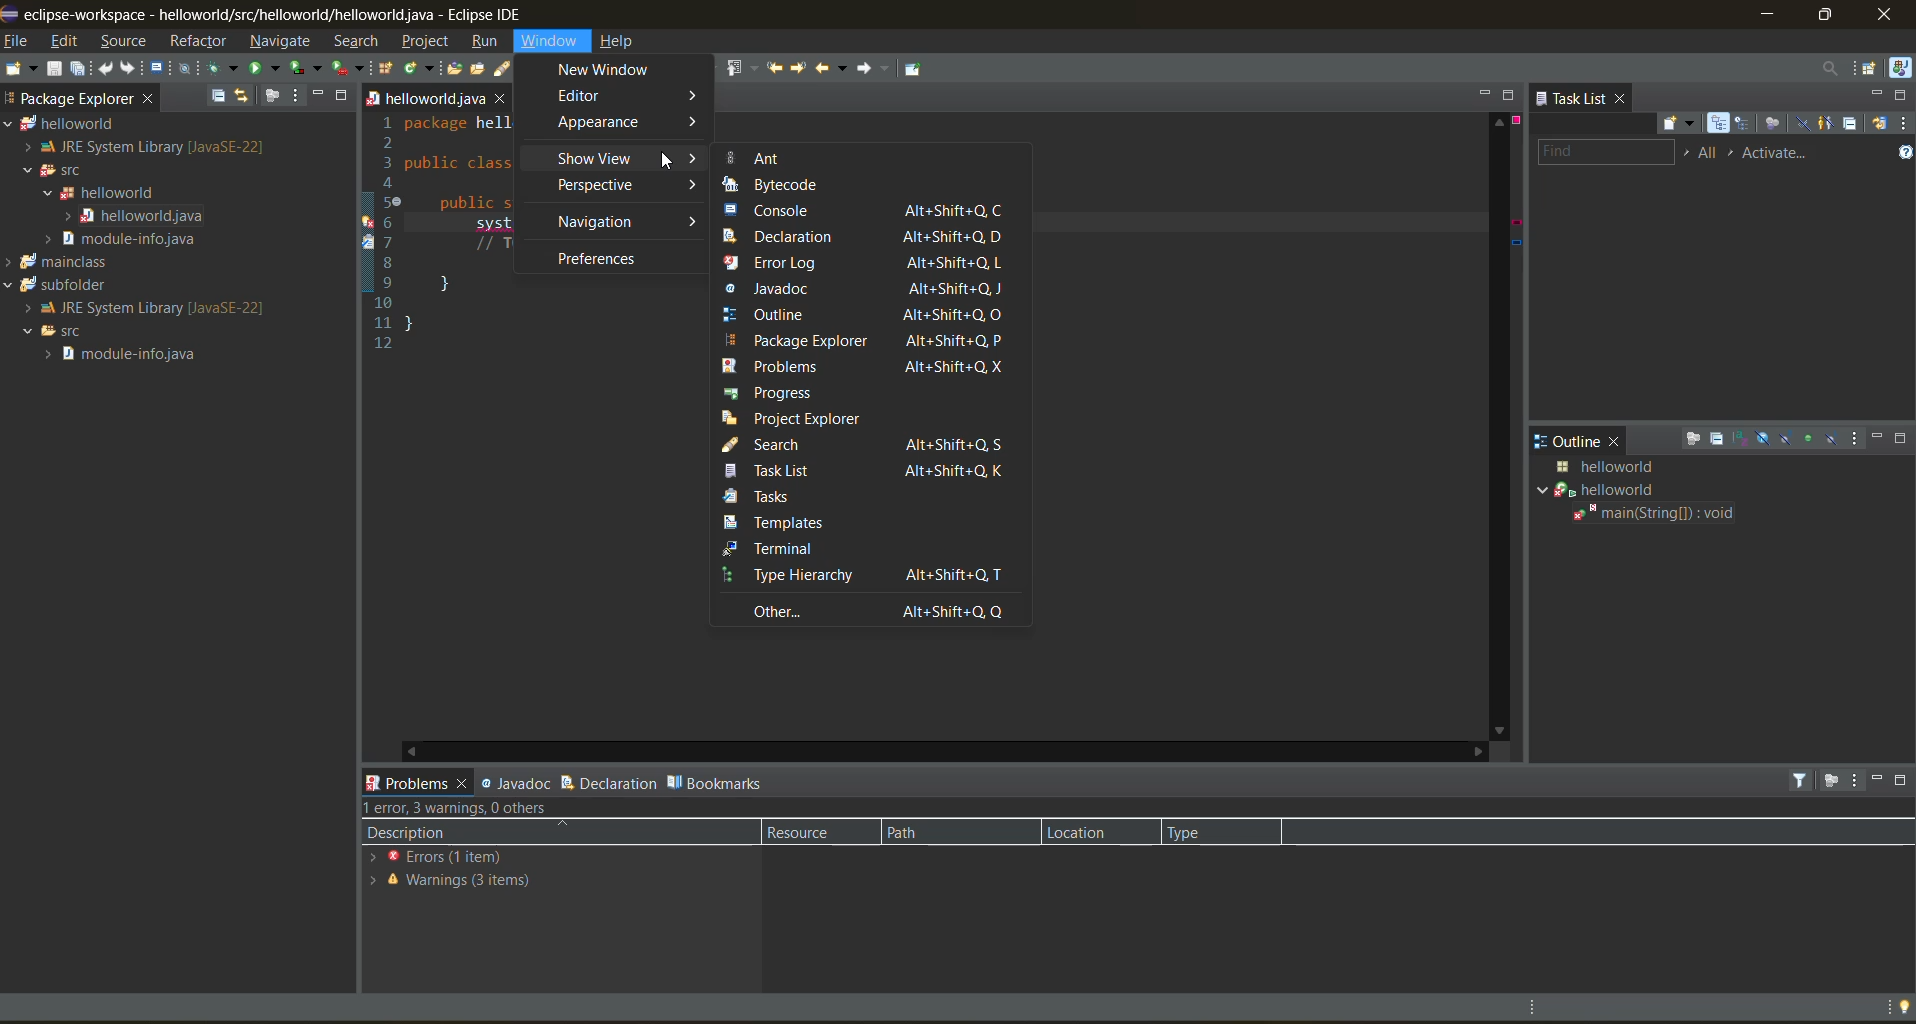  What do you see at coordinates (479, 68) in the screenshot?
I see `open task` at bounding box center [479, 68].